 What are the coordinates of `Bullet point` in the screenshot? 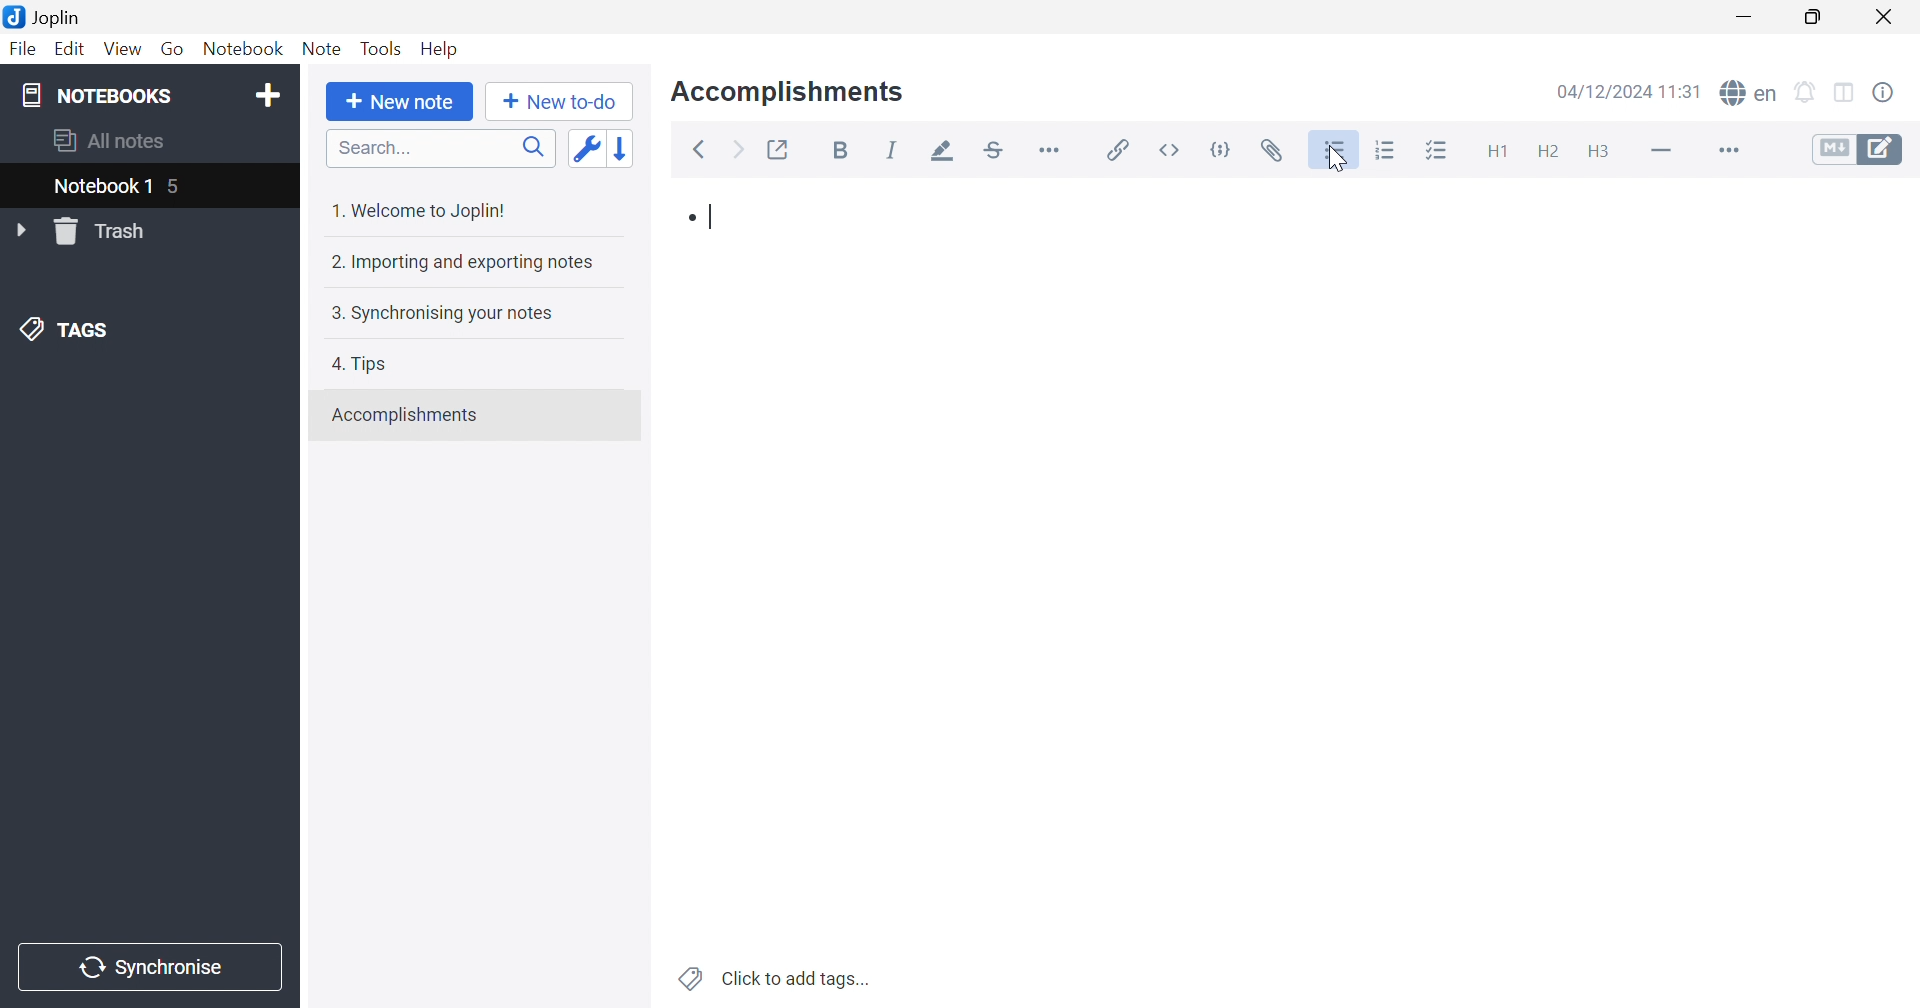 It's located at (687, 220).